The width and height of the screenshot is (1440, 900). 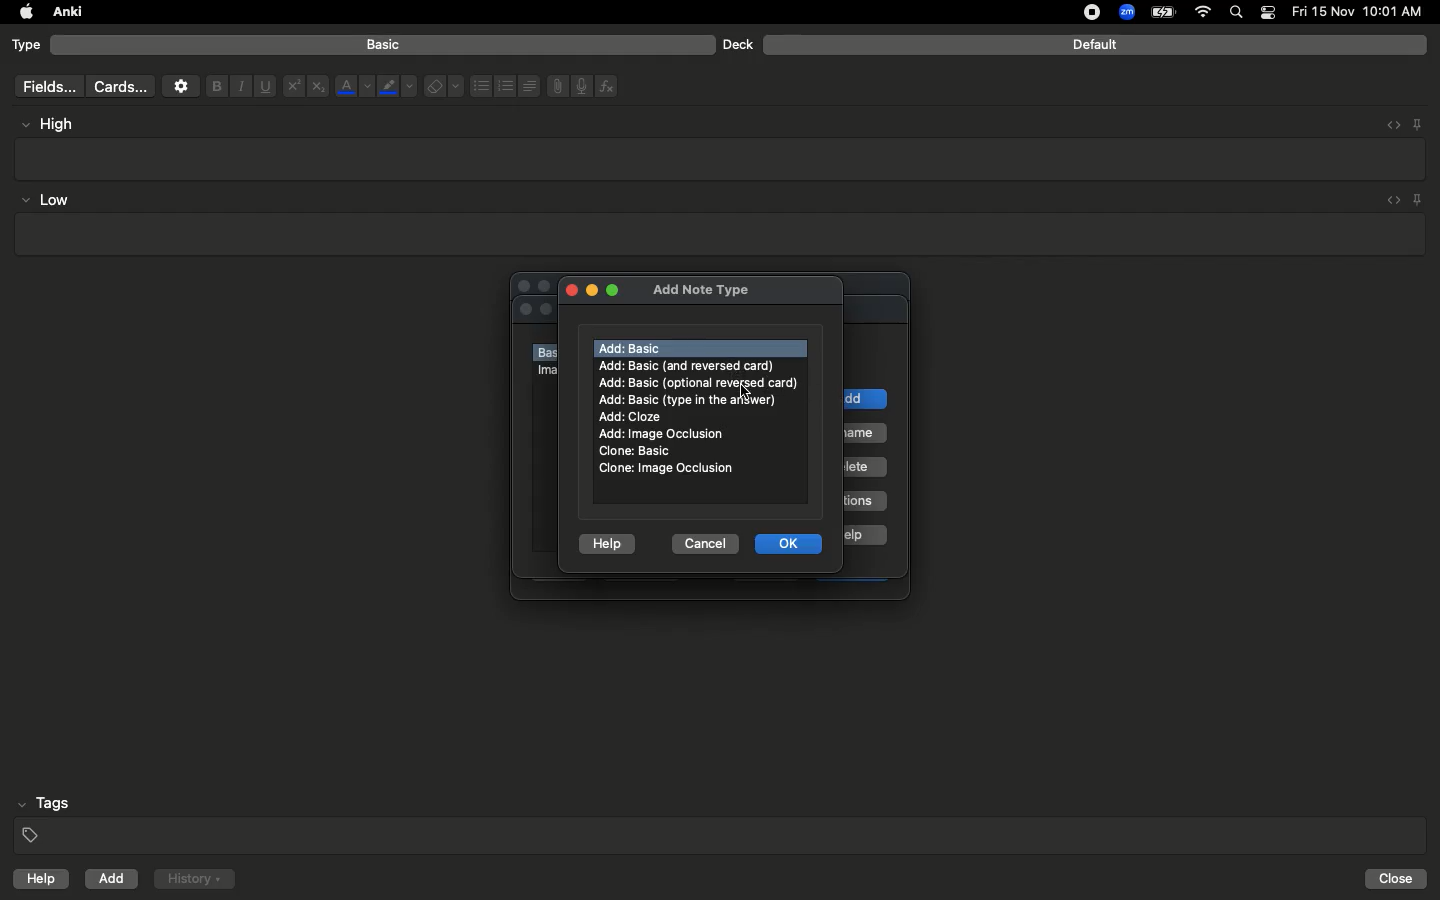 What do you see at coordinates (590, 291) in the screenshot?
I see `Minimize` at bounding box center [590, 291].